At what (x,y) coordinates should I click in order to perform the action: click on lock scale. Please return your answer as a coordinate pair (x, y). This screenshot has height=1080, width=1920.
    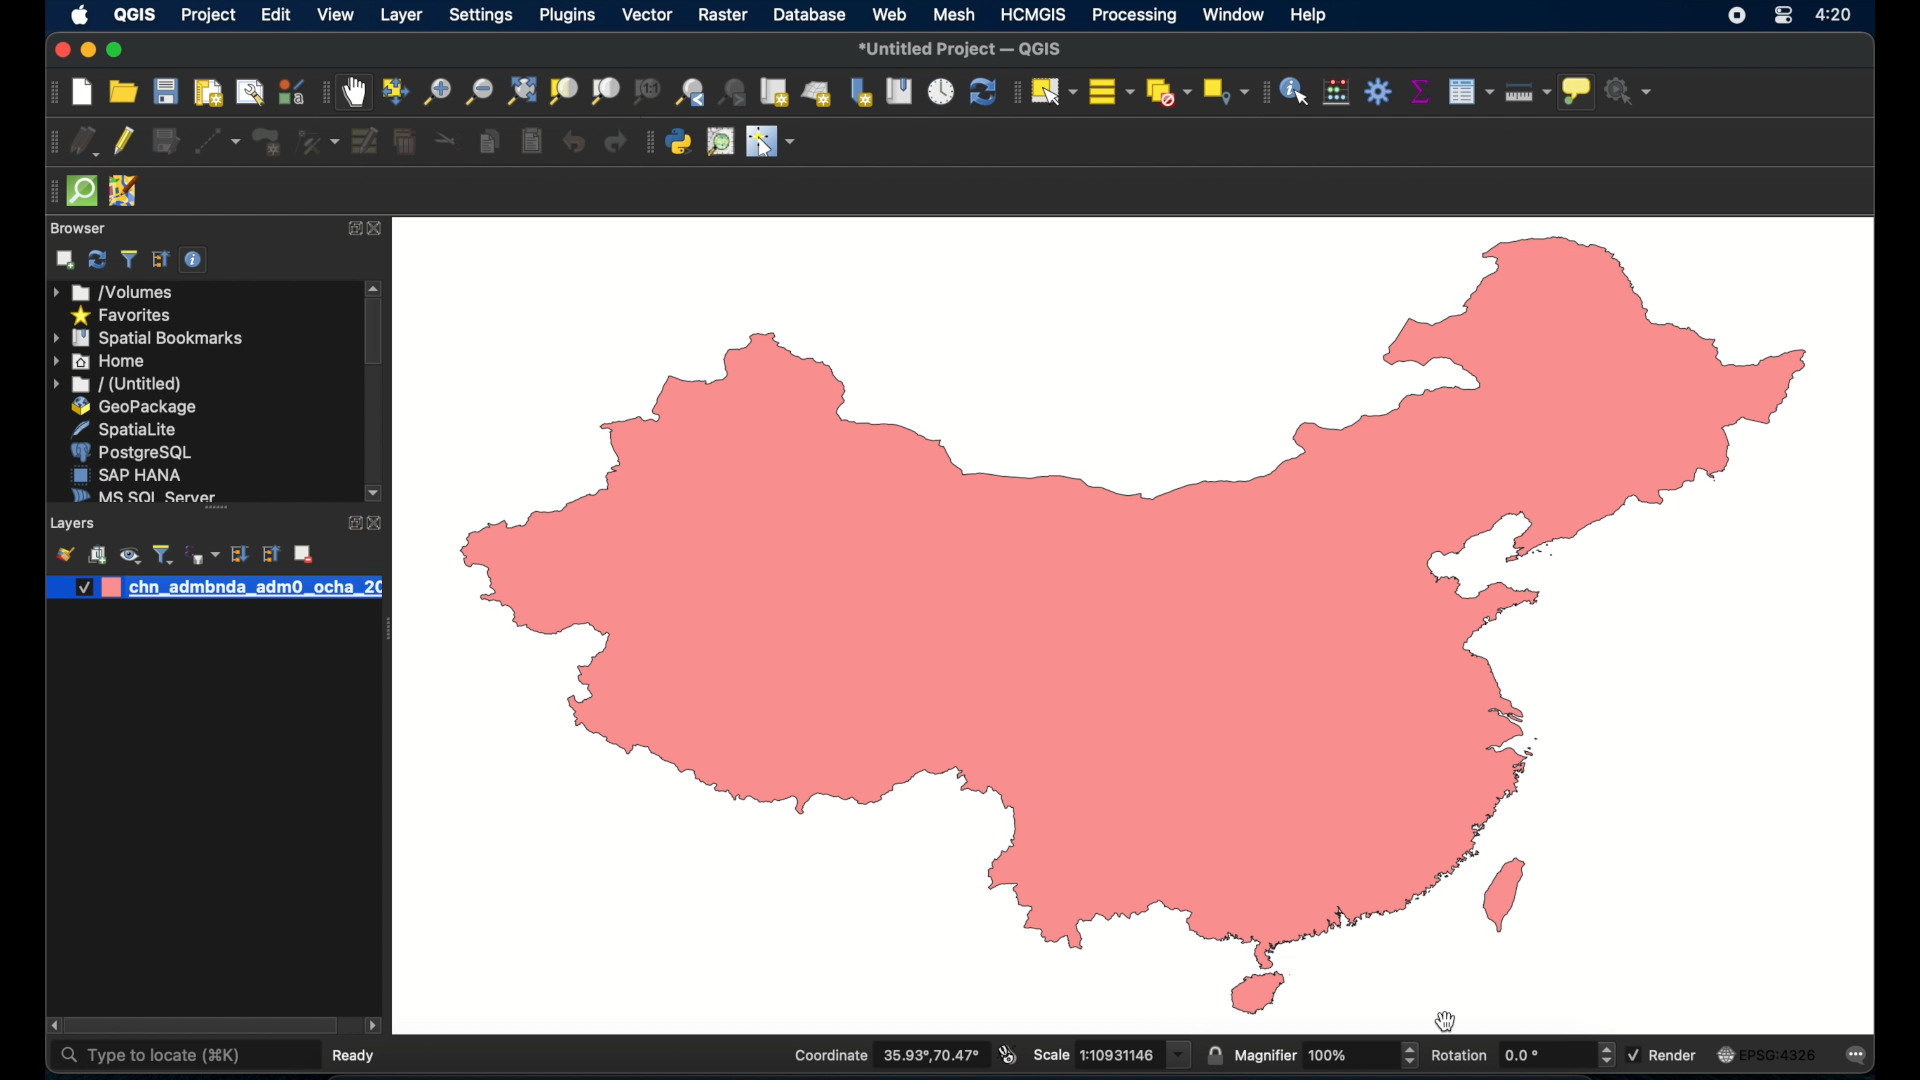
    Looking at the image, I should click on (1214, 1056).